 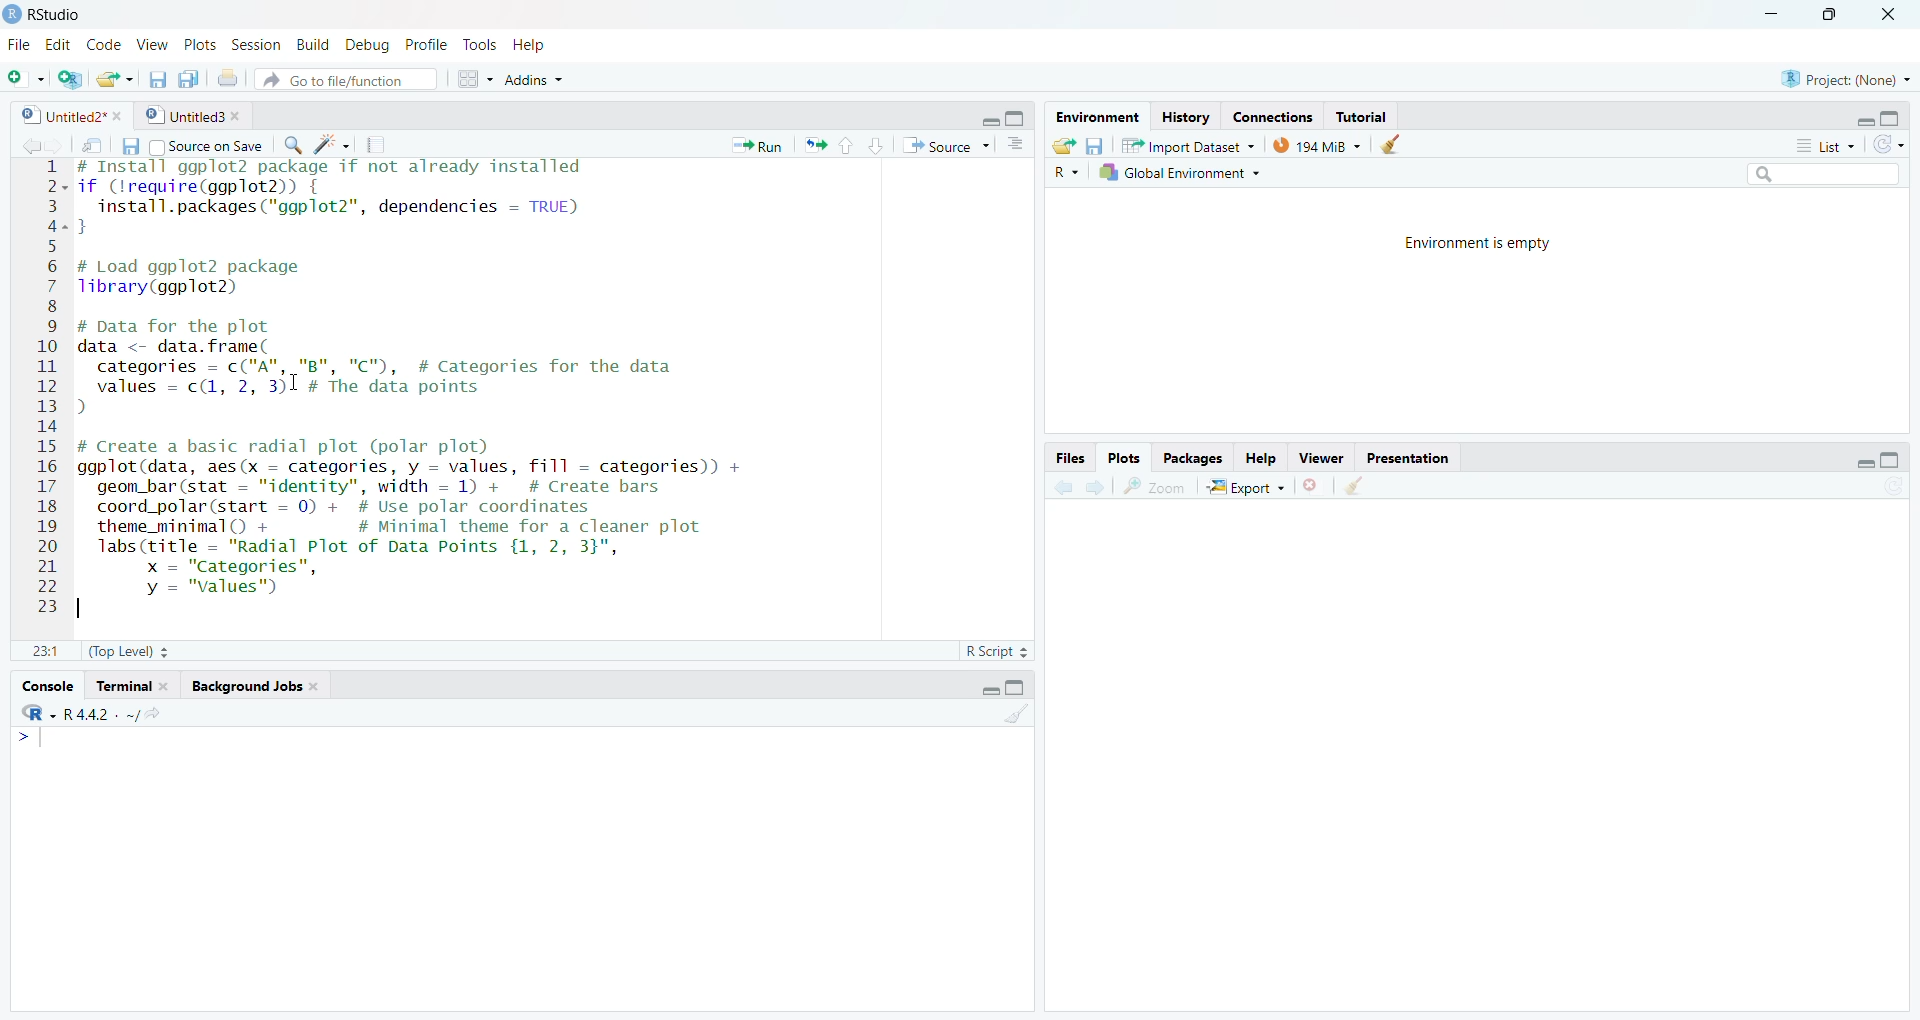 What do you see at coordinates (47, 393) in the screenshot?
I see `2
3
4
5
6
7
8
9
10
ay
12
13
14
15
16
17
18
19
20
21
22
23` at bounding box center [47, 393].